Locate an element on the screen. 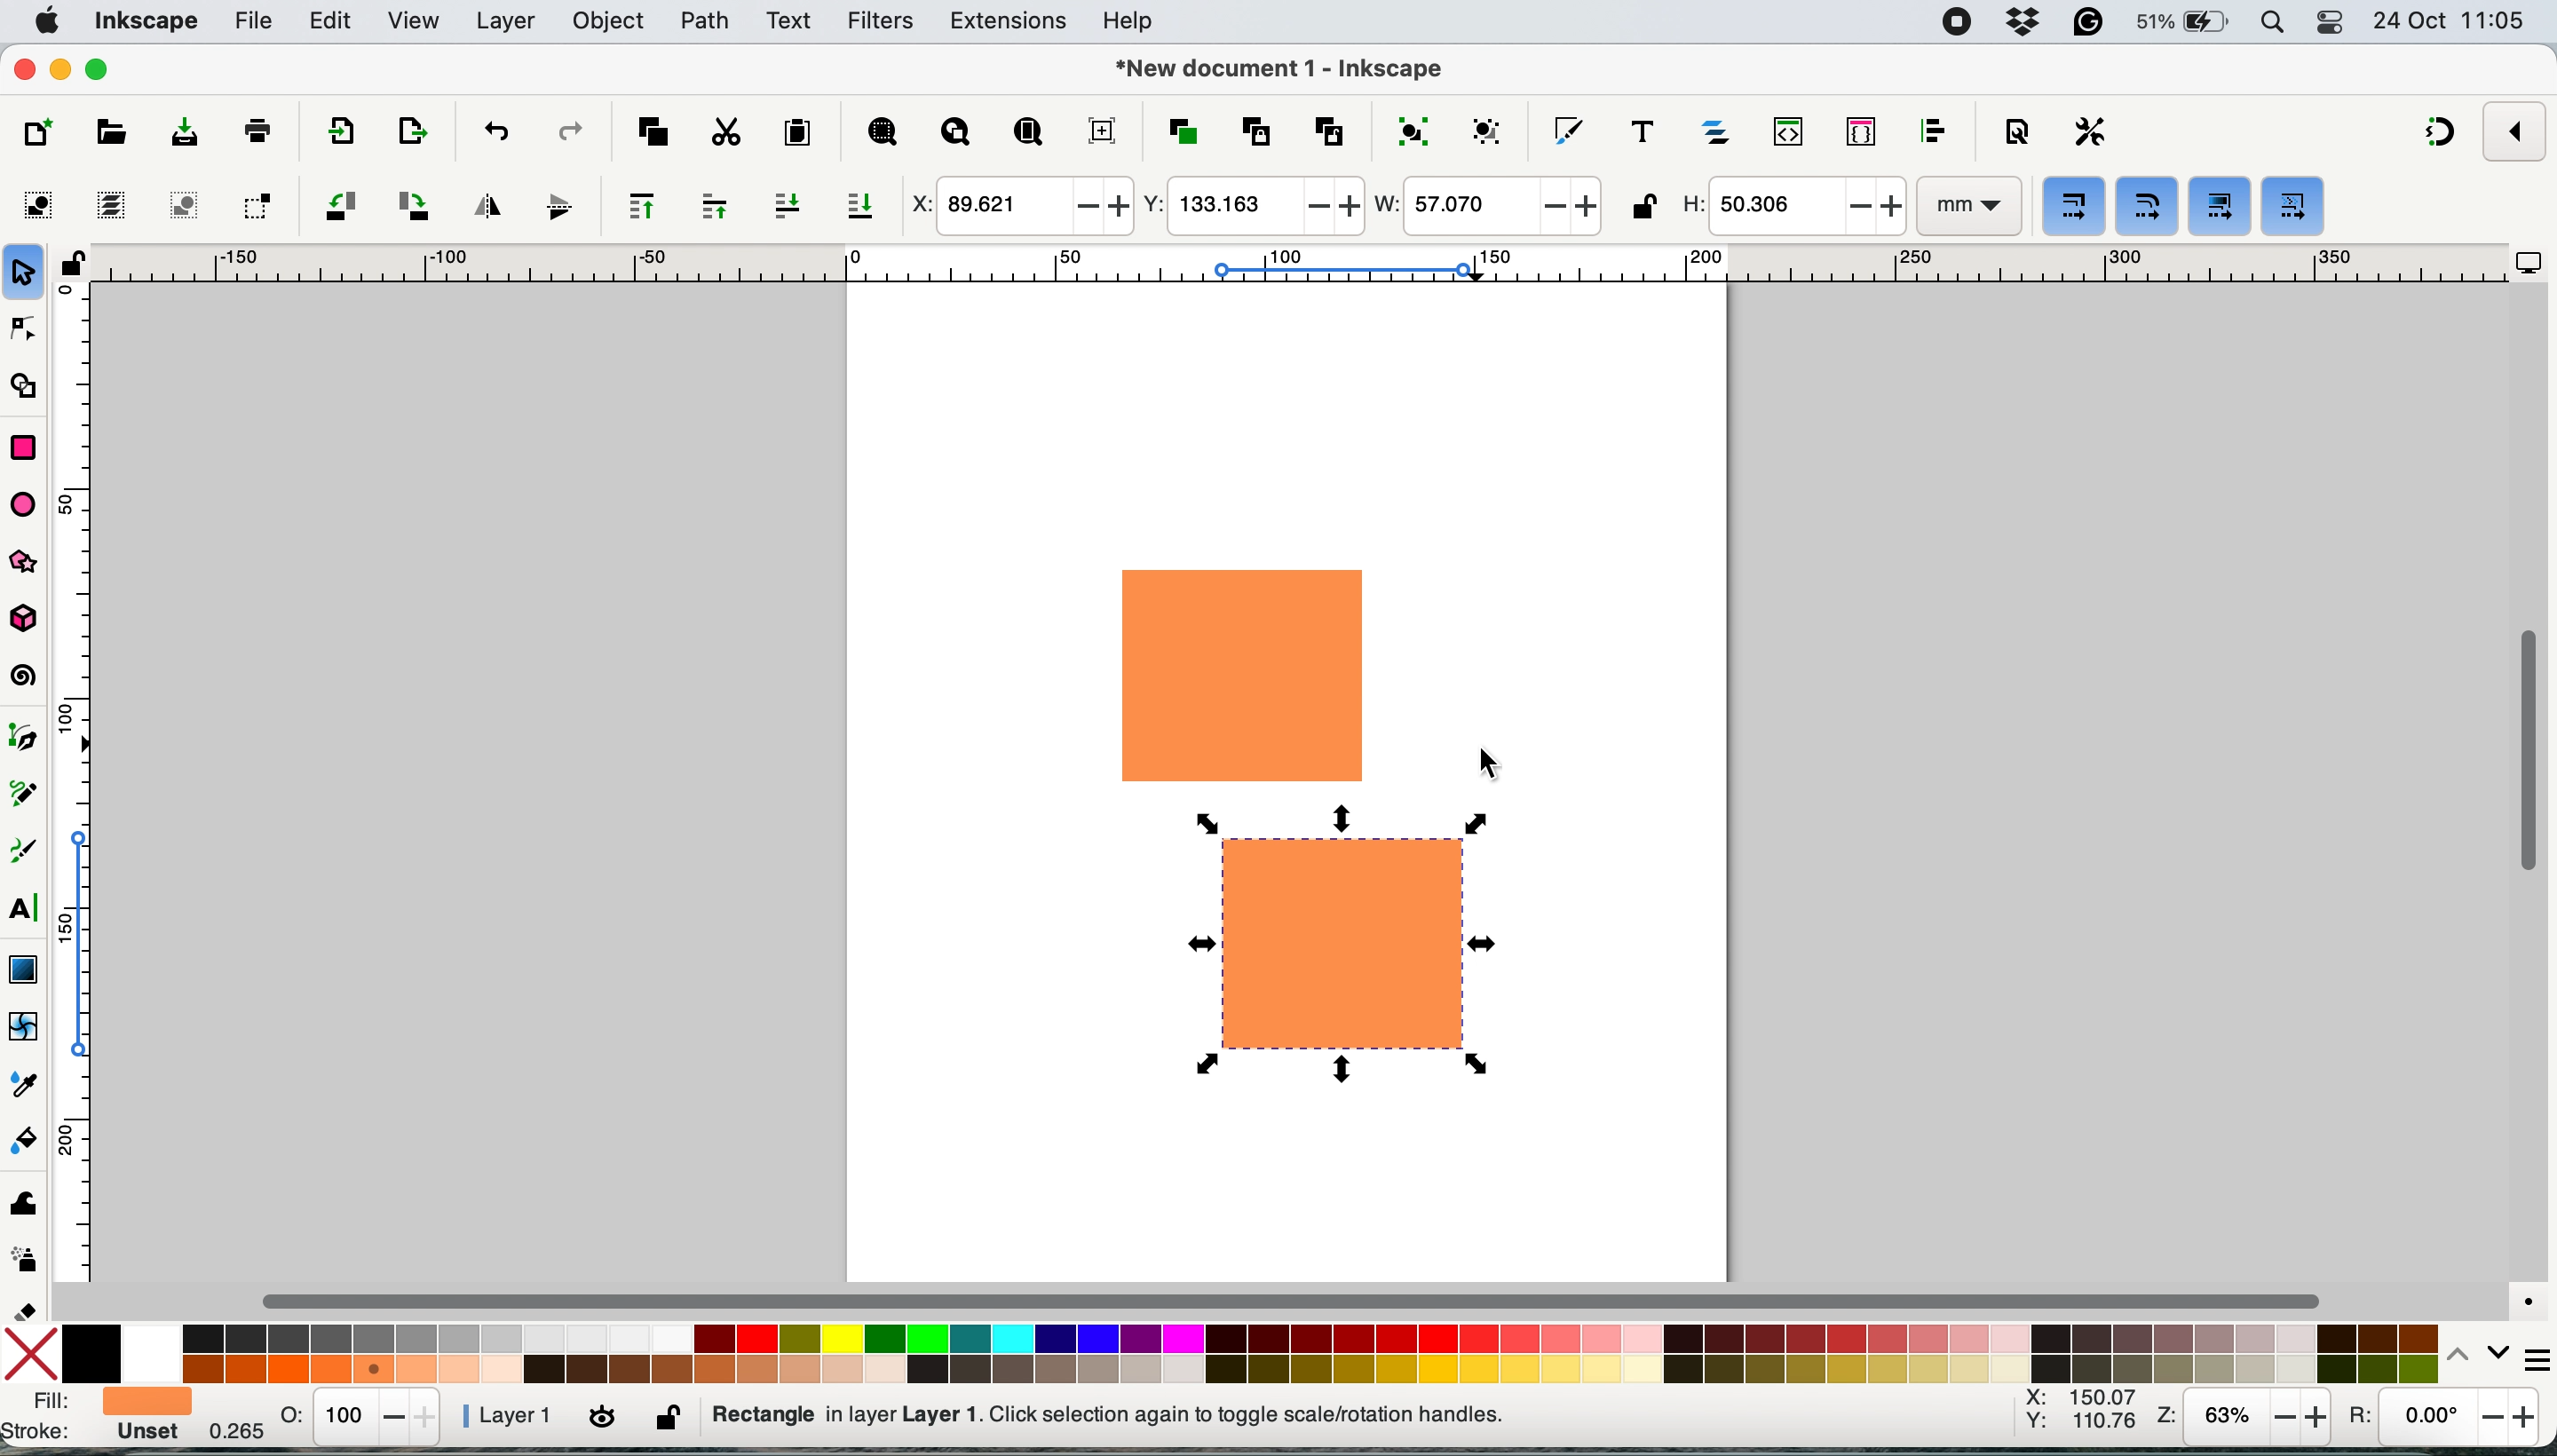 The image size is (2557, 1456). text is located at coordinates (790, 21).